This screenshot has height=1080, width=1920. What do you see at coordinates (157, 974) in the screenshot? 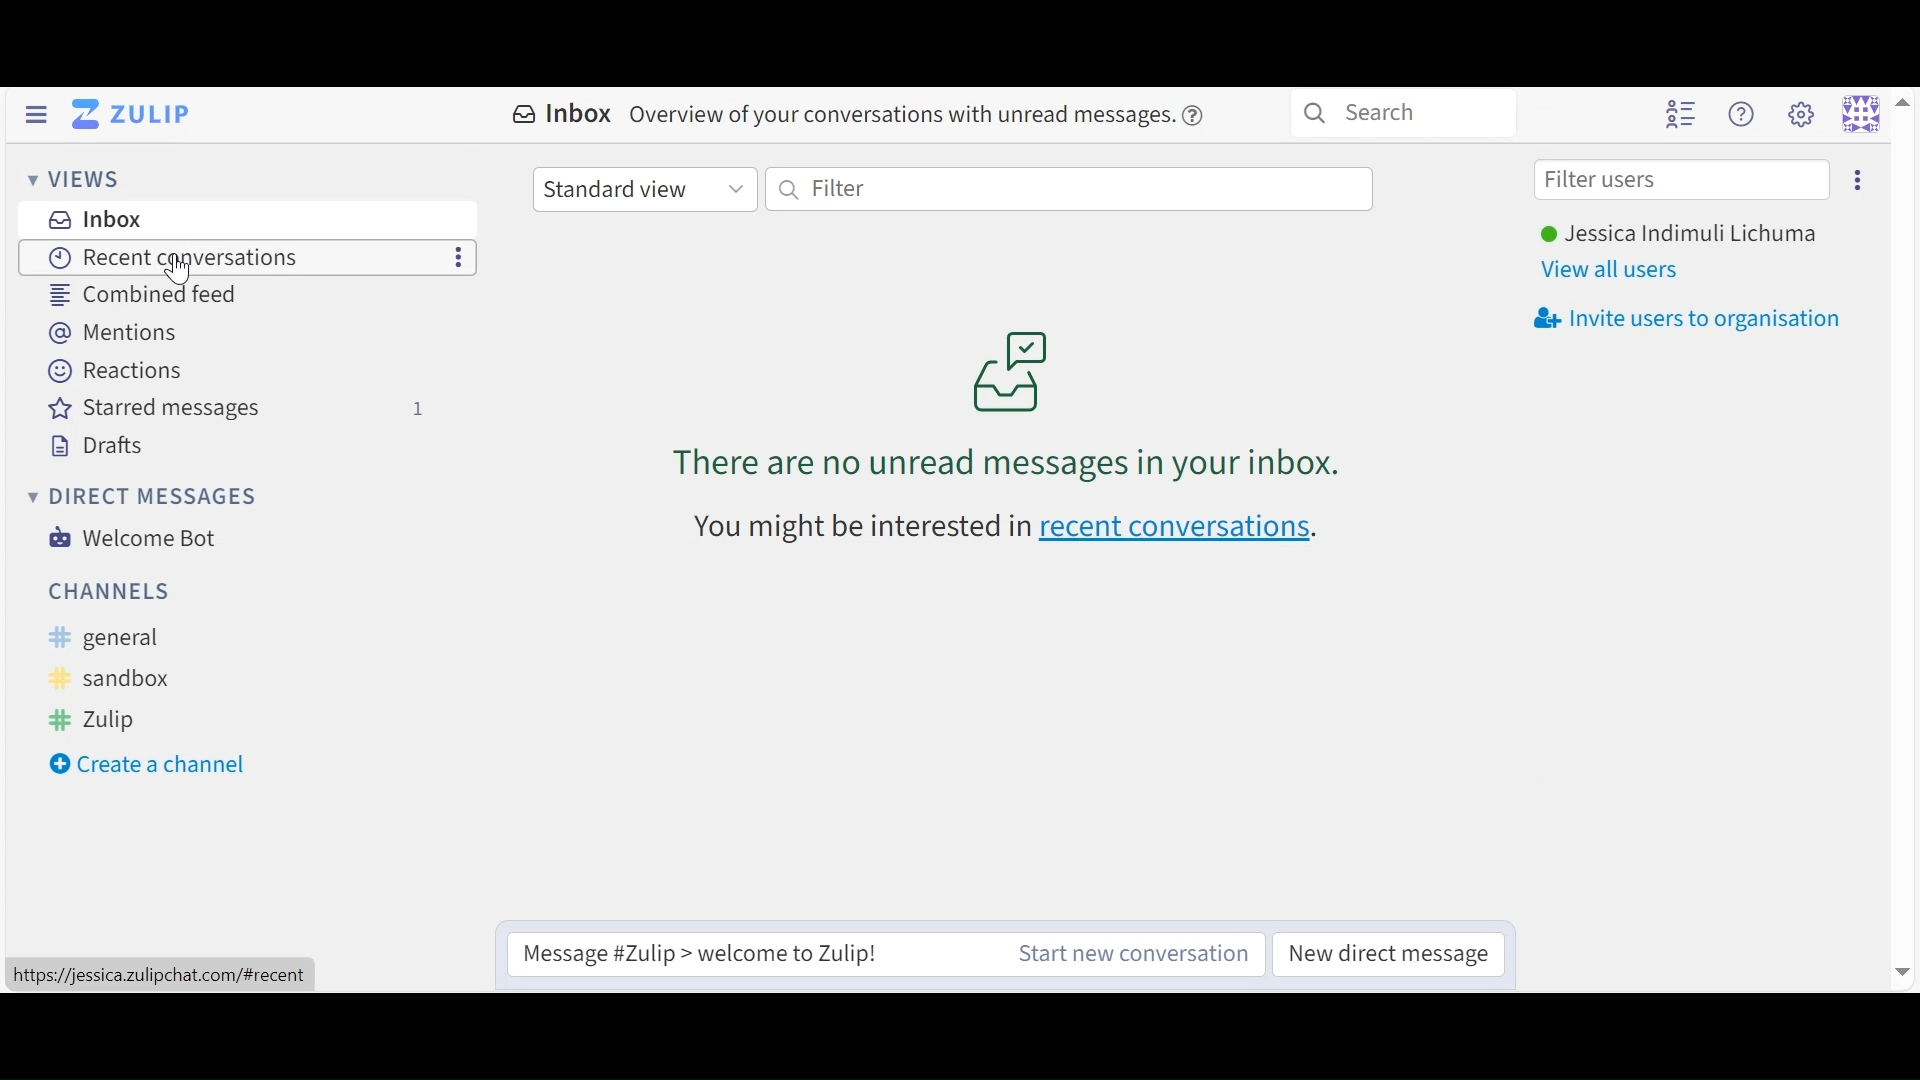
I see `personal url` at bounding box center [157, 974].